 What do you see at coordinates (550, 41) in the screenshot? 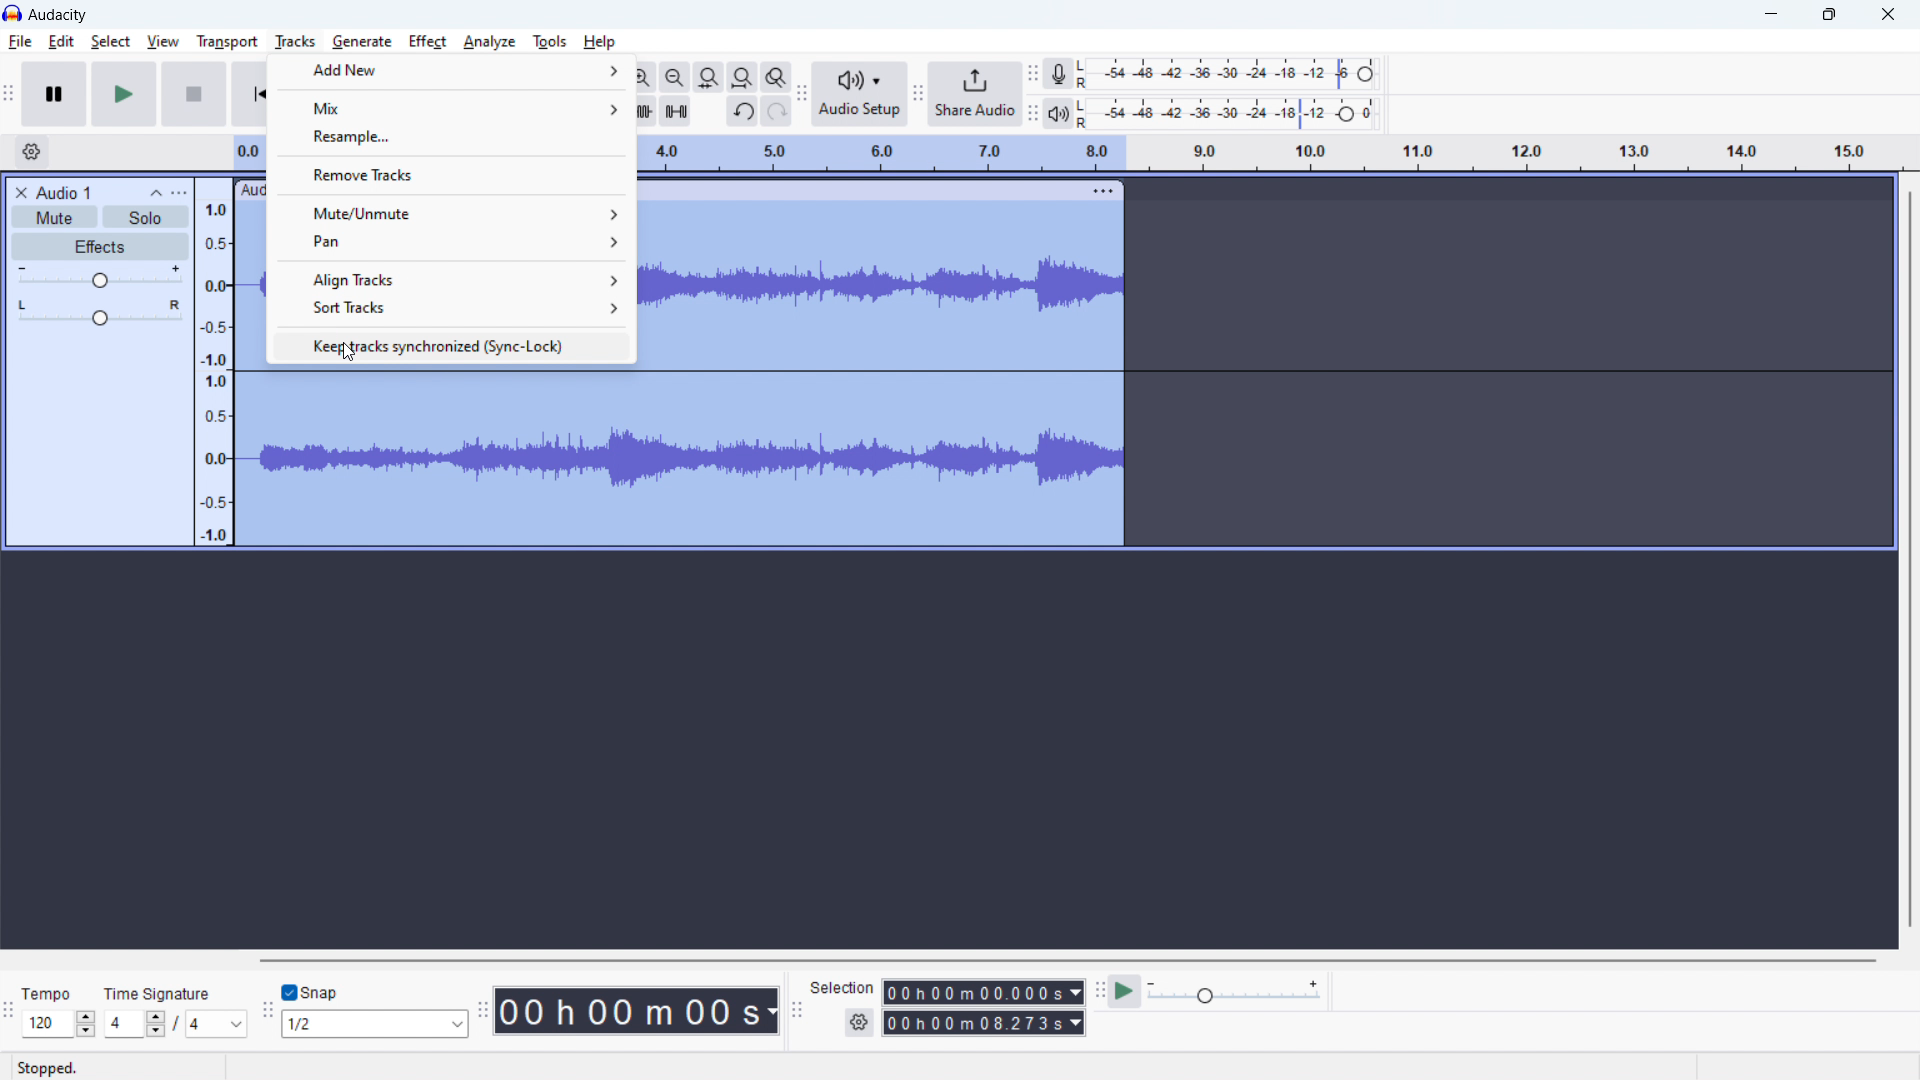
I see `tools` at bounding box center [550, 41].